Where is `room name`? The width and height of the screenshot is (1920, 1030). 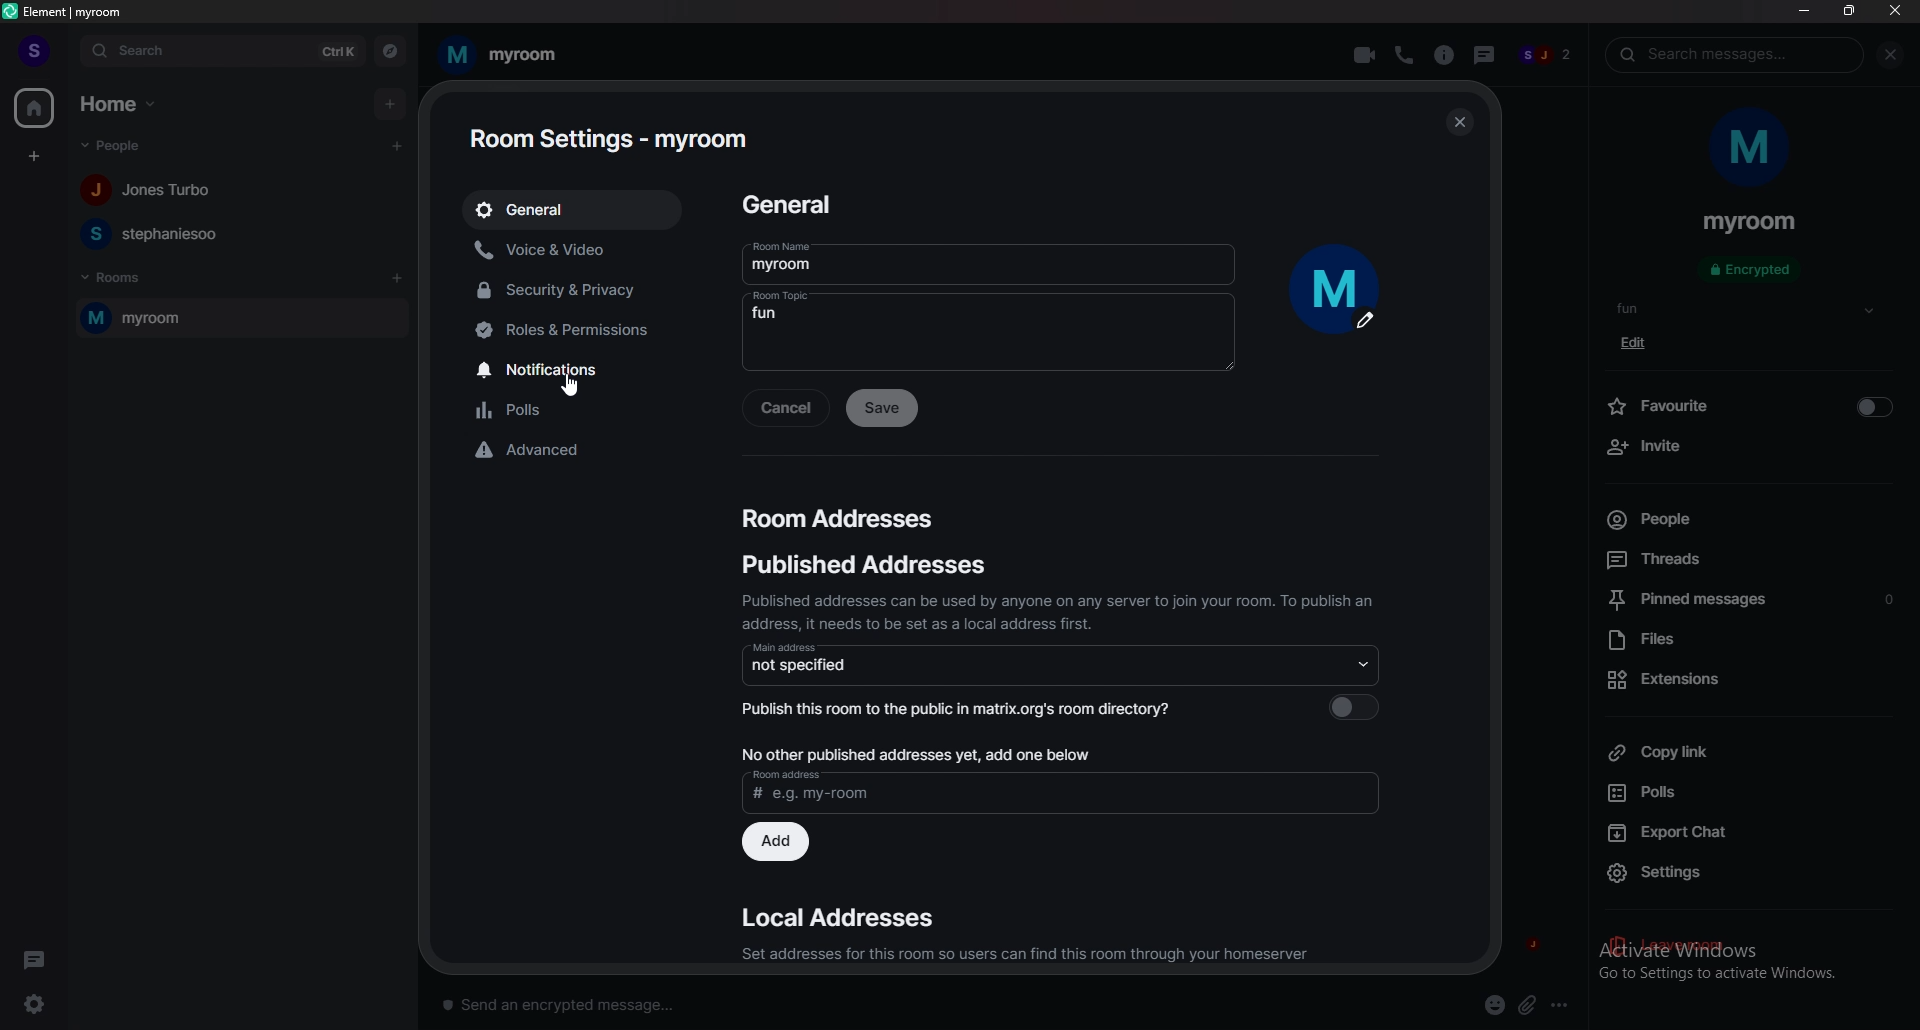
room name is located at coordinates (987, 257).